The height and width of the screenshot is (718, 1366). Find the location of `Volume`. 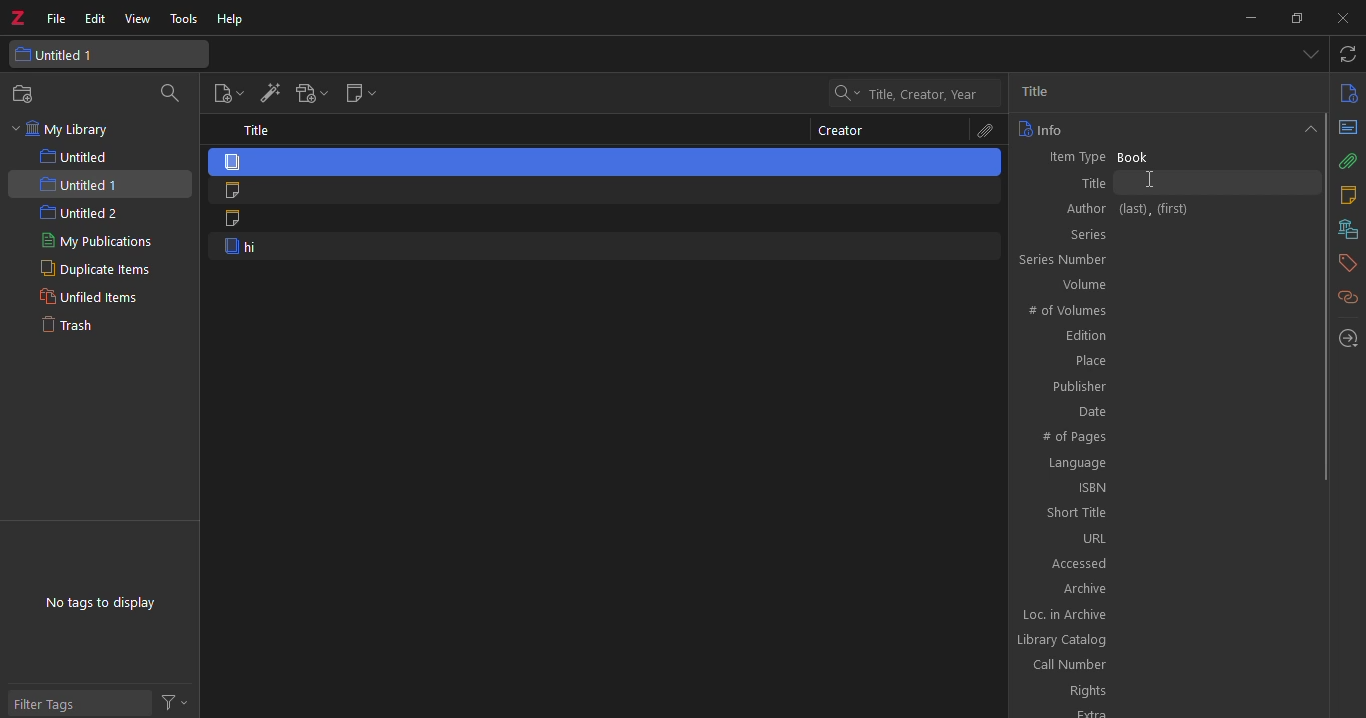

Volume is located at coordinates (1165, 284).